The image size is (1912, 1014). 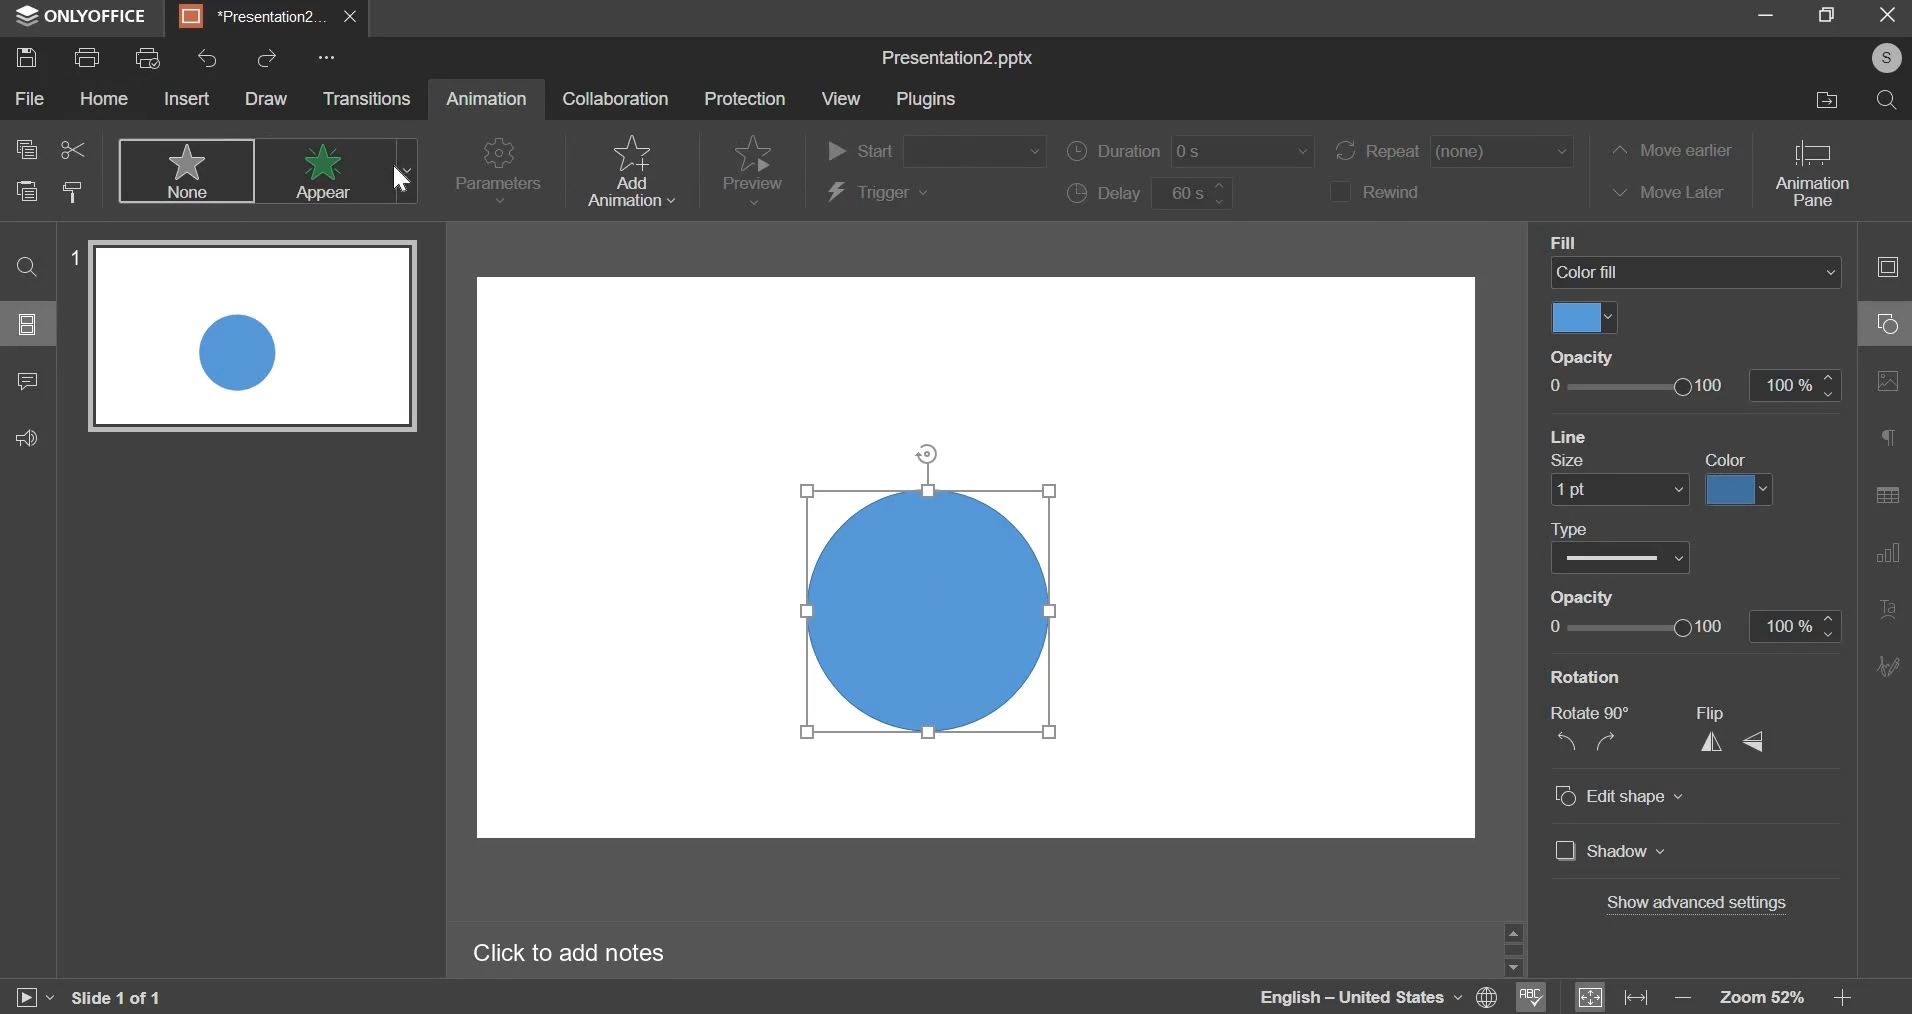 I want to click on slides, so click(x=30, y=324).